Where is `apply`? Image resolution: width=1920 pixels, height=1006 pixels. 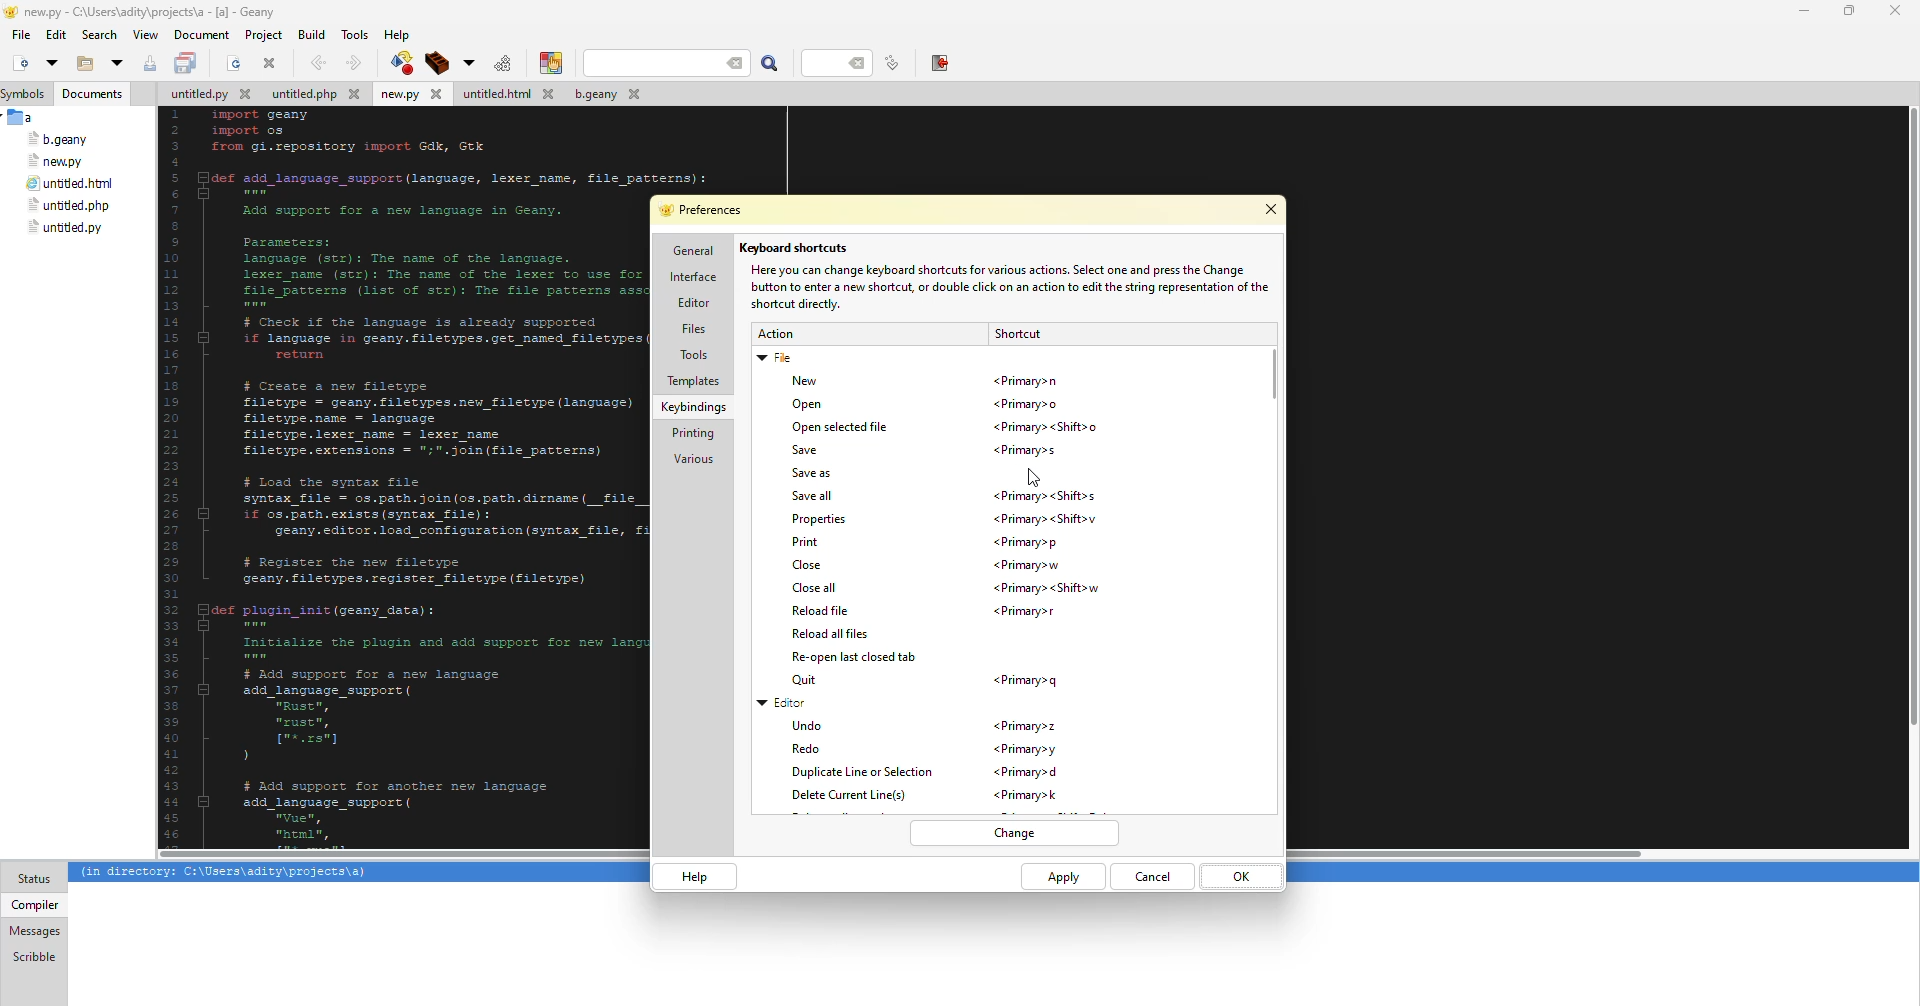
apply is located at coordinates (1060, 878).